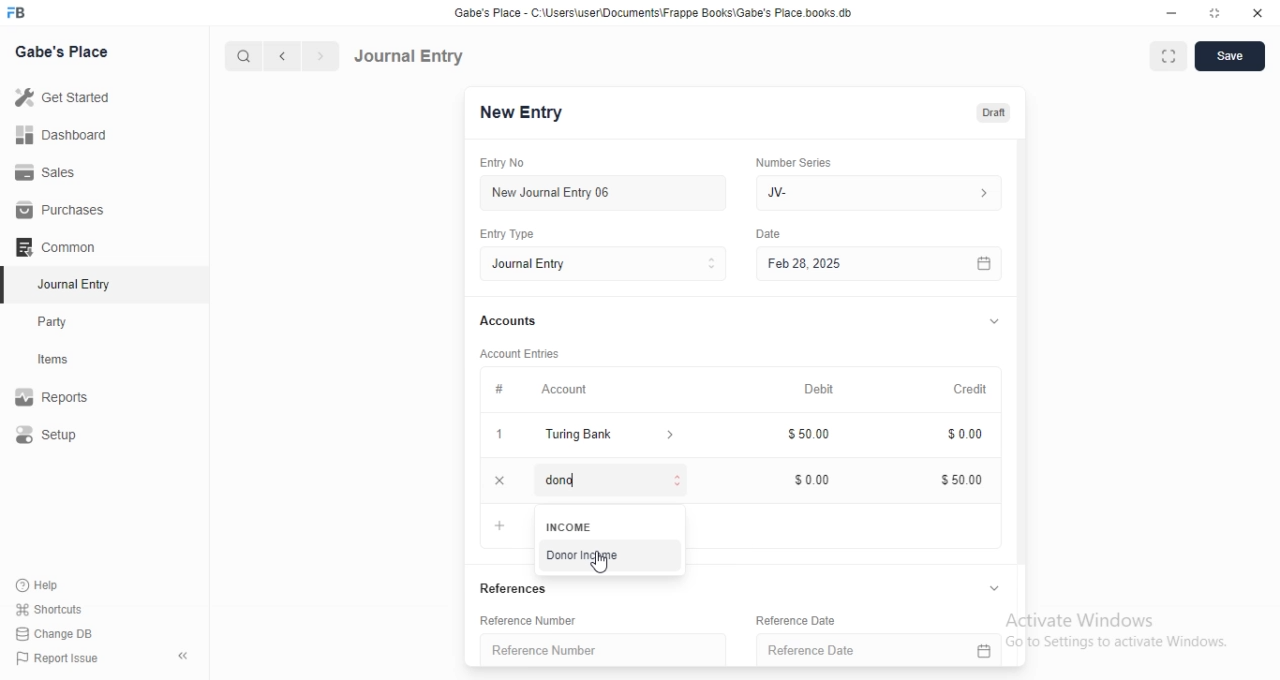 This screenshot has height=680, width=1280. Describe the element at coordinates (600, 648) in the screenshot. I see `Reference Number` at that location.